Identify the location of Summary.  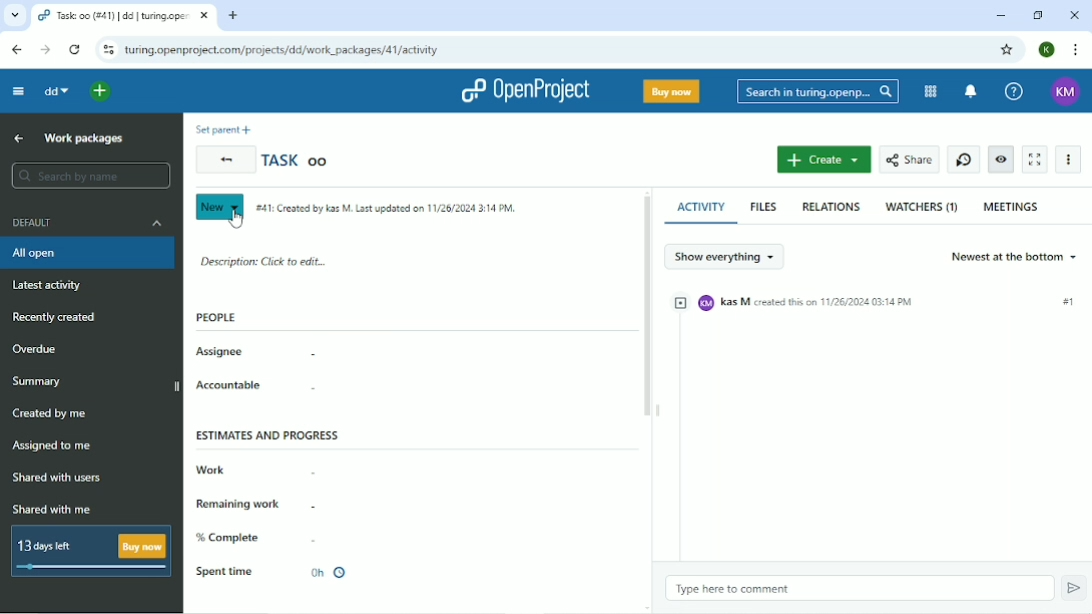
(93, 384).